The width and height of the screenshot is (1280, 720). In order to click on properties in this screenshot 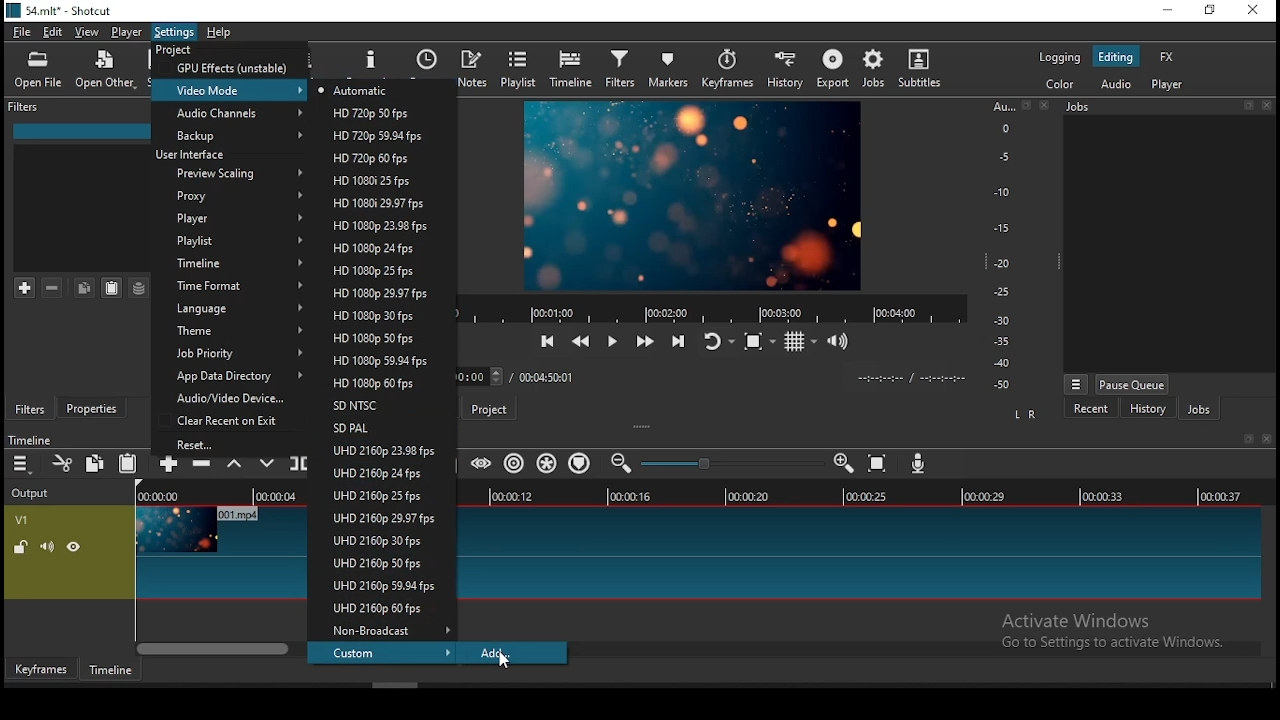, I will do `click(373, 60)`.